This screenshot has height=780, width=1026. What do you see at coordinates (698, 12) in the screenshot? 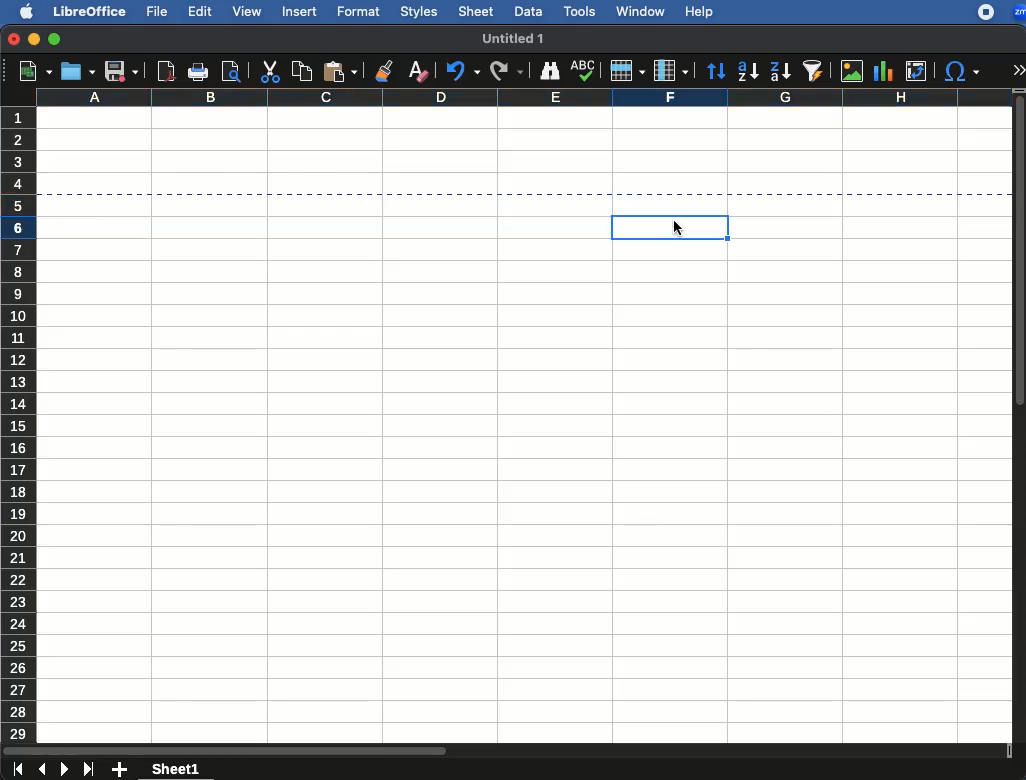
I see `help` at bounding box center [698, 12].